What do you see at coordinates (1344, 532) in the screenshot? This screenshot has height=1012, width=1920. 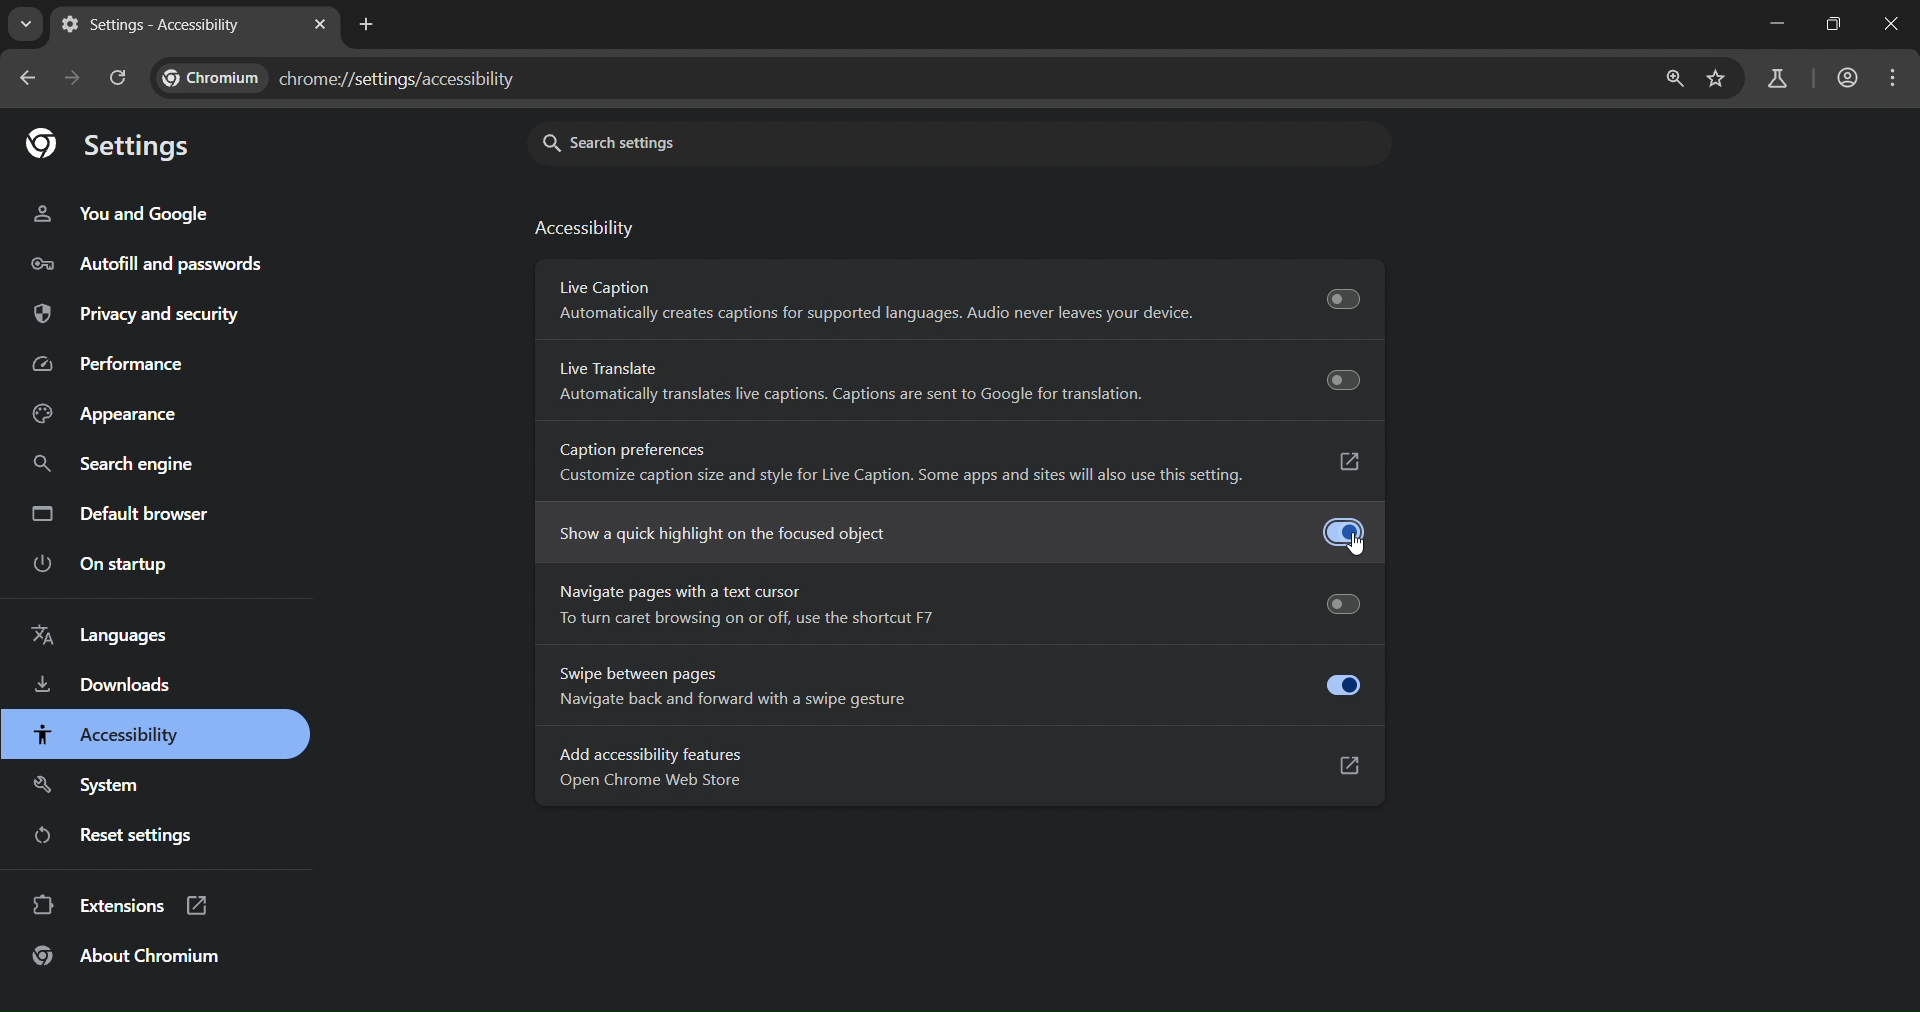 I see `toggle` at bounding box center [1344, 532].